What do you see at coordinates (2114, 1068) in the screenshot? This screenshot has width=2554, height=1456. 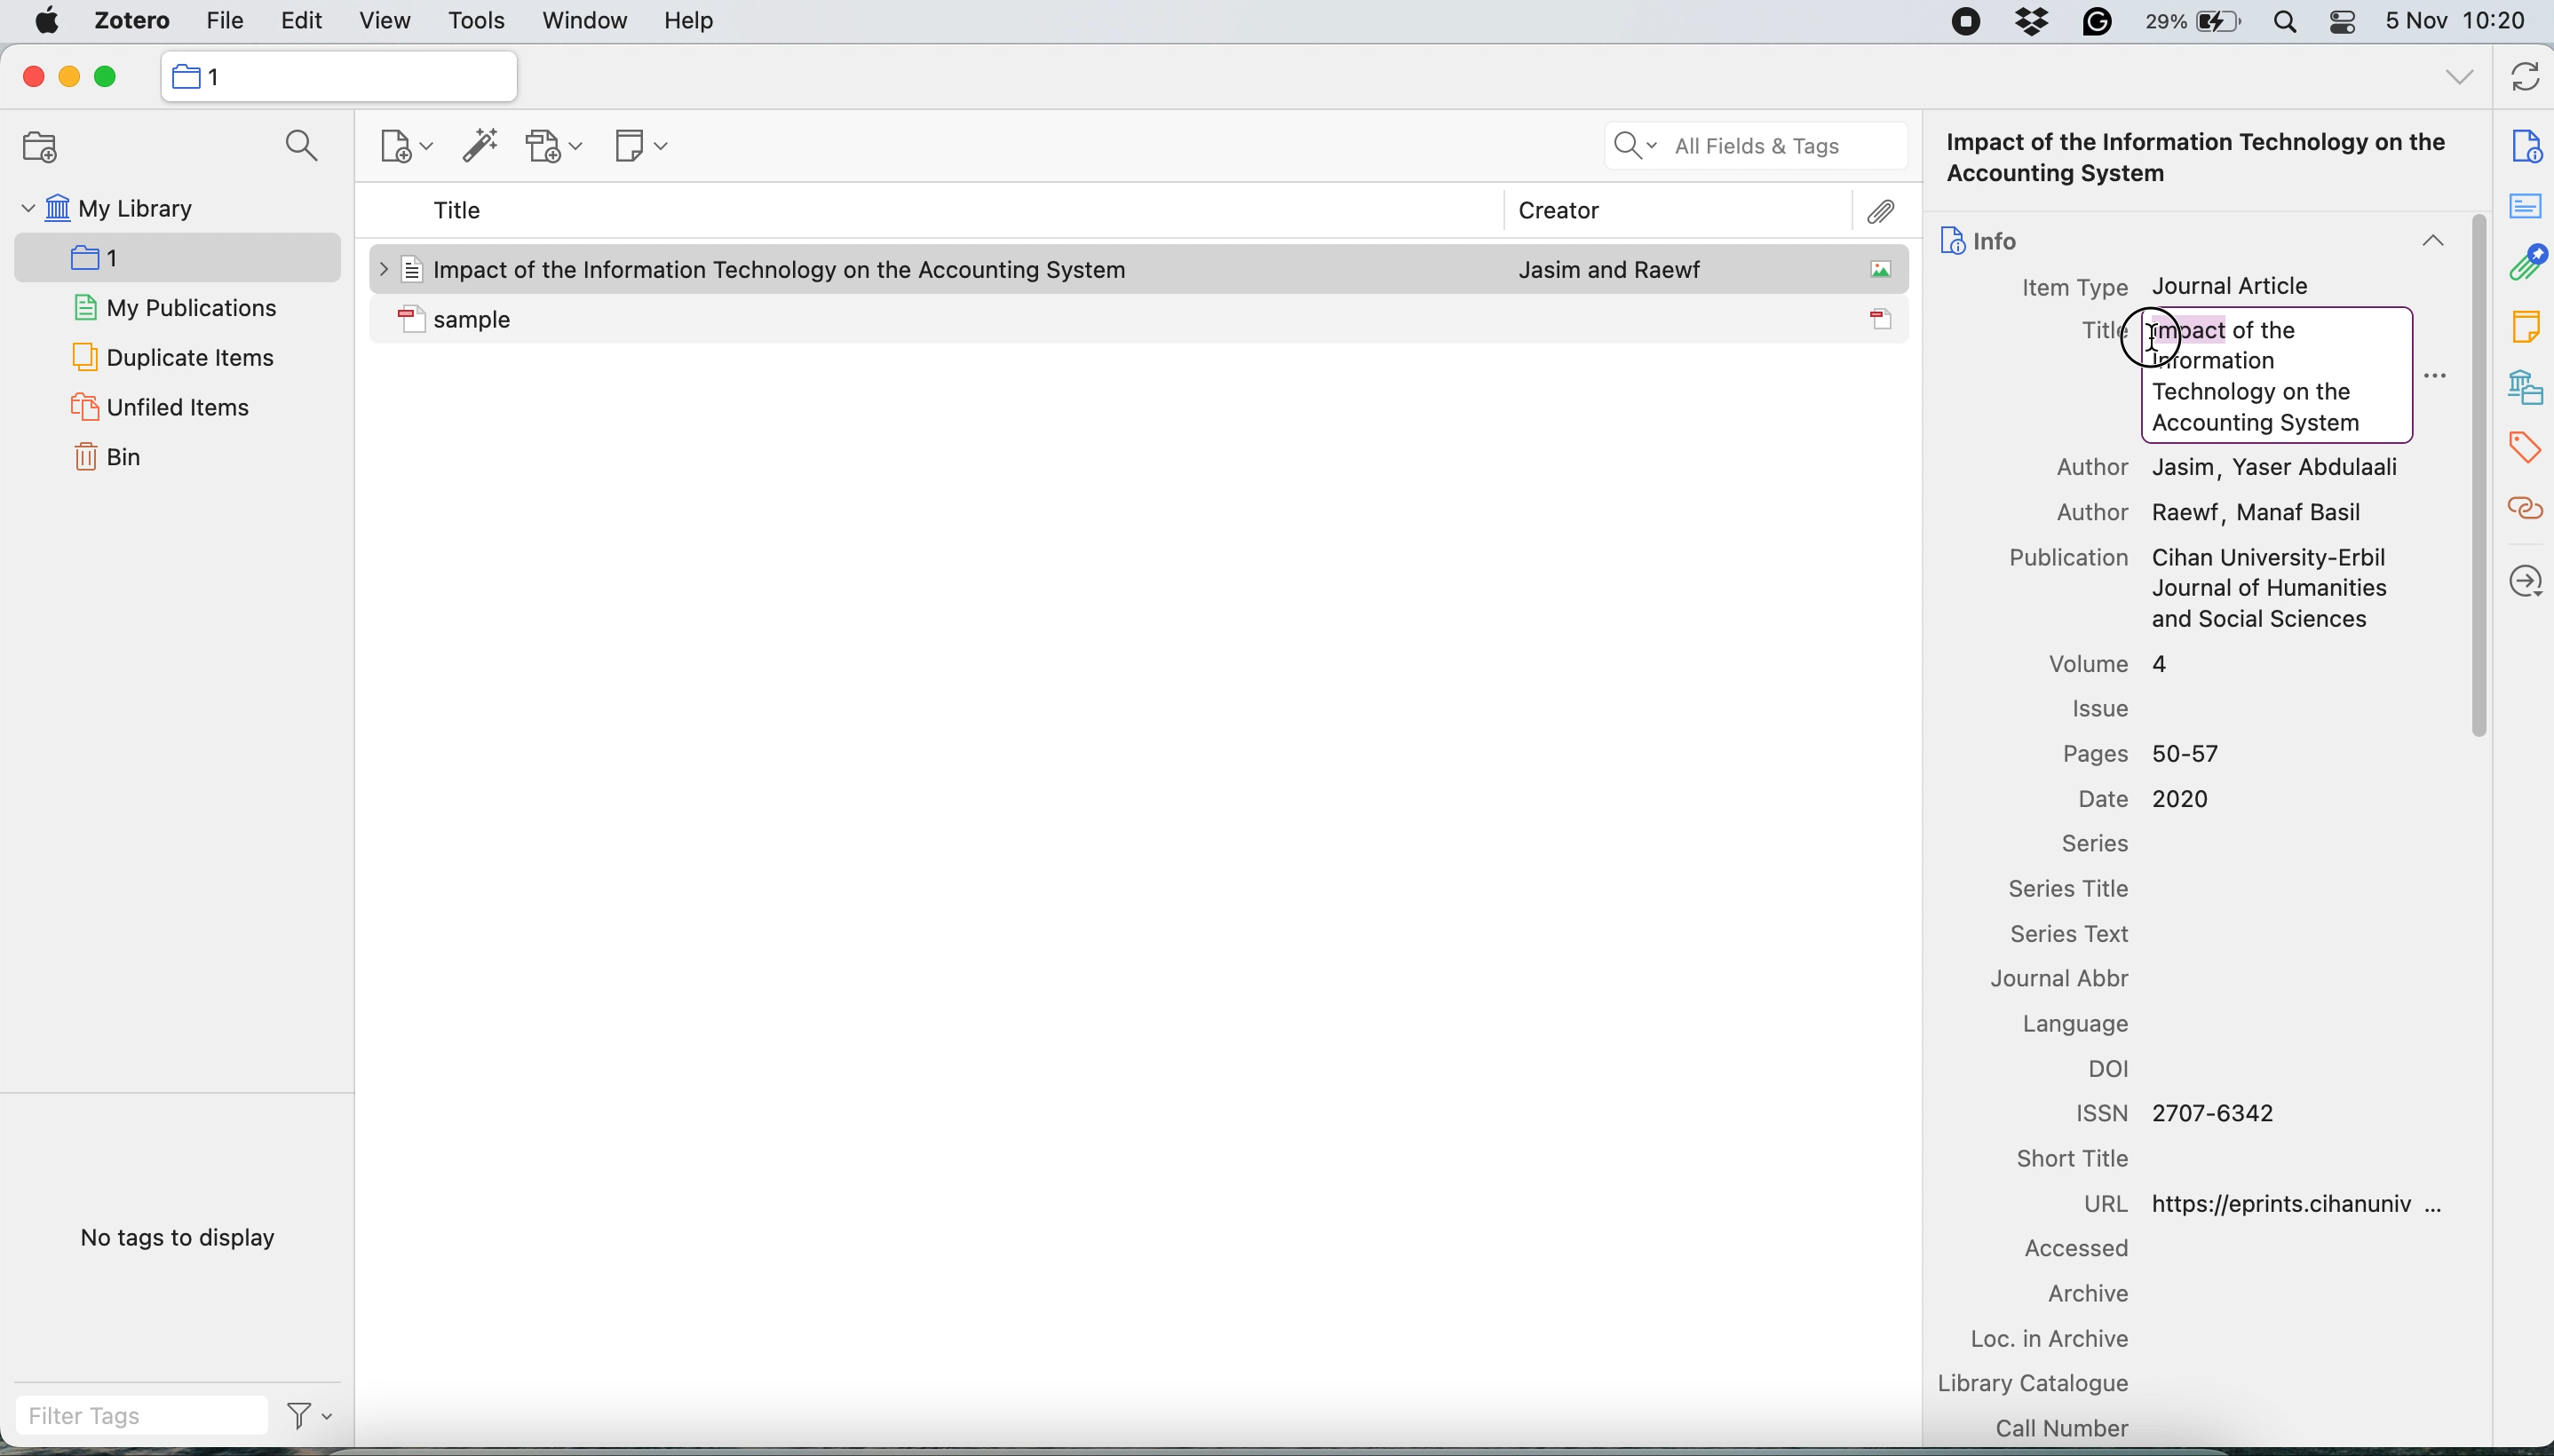 I see `doi` at bounding box center [2114, 1068].